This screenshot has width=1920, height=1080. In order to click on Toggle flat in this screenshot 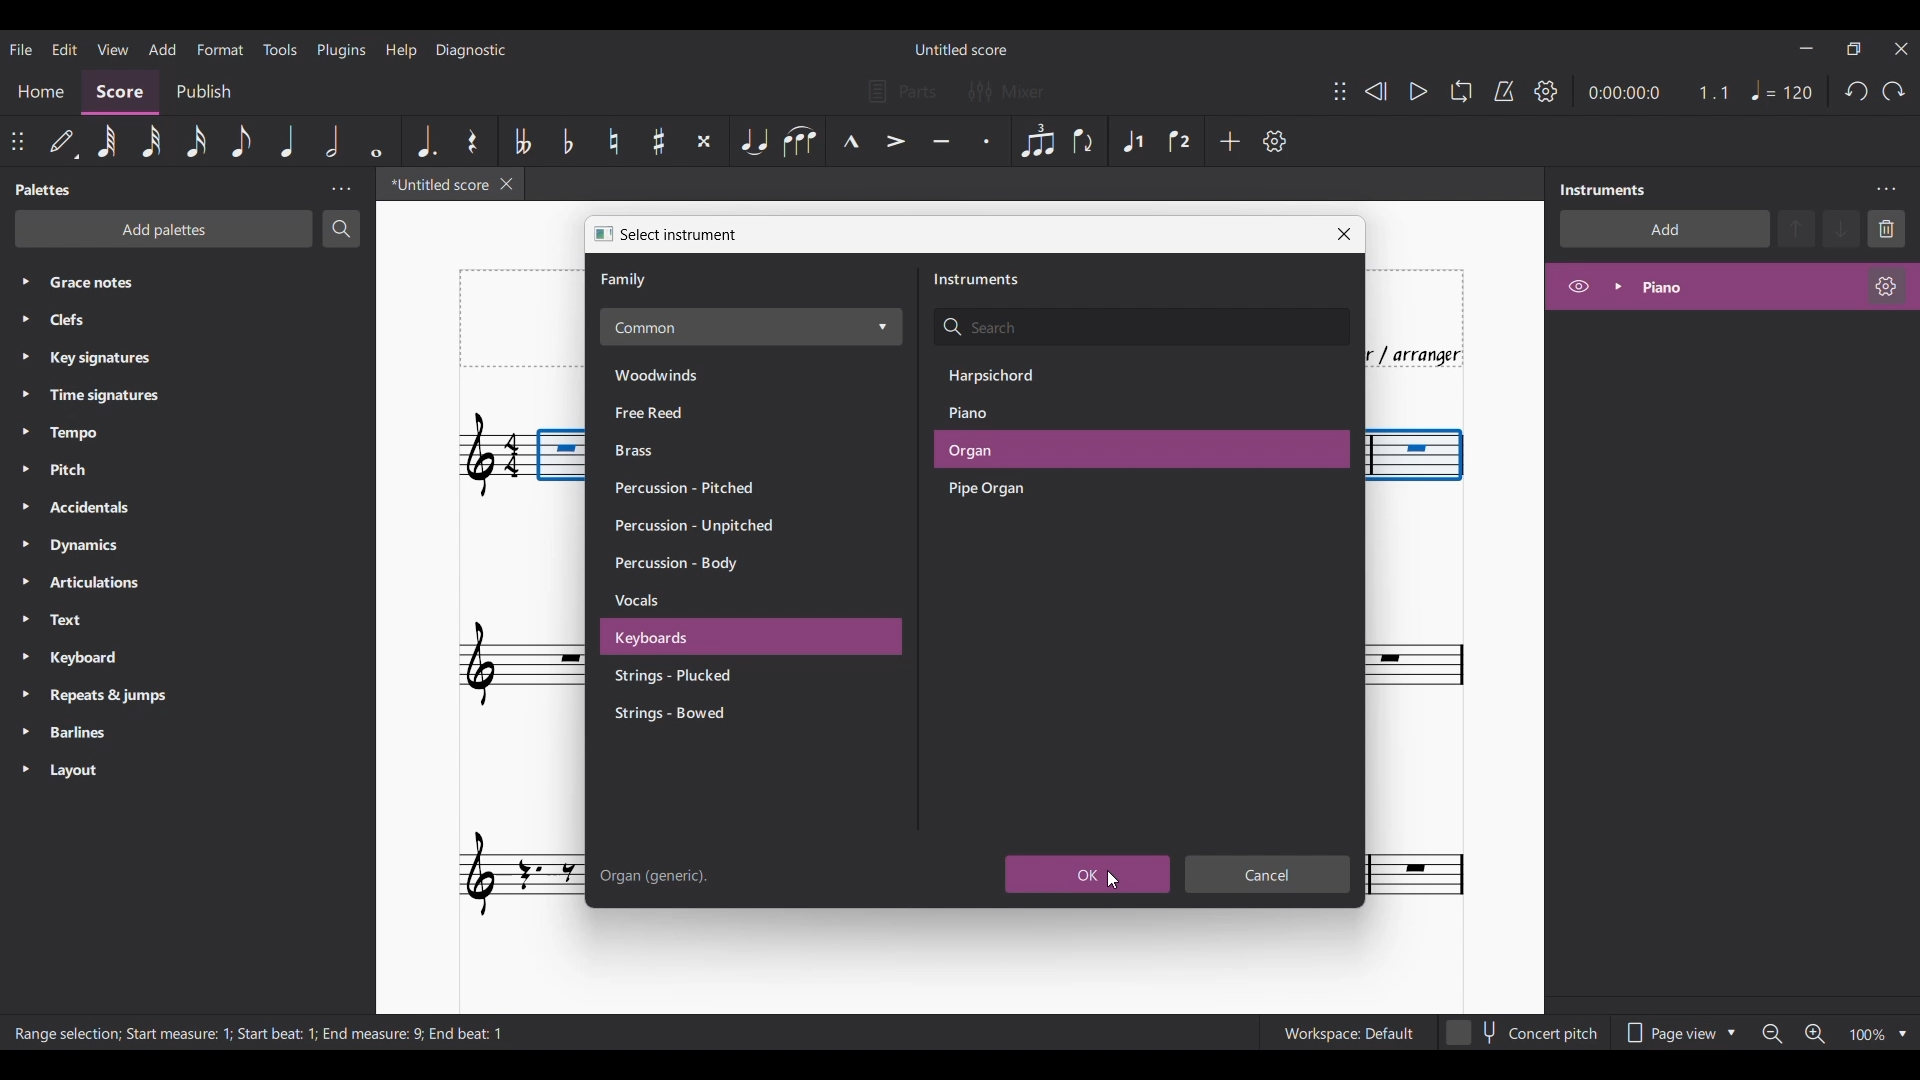, I will do `click(569, 141)`.